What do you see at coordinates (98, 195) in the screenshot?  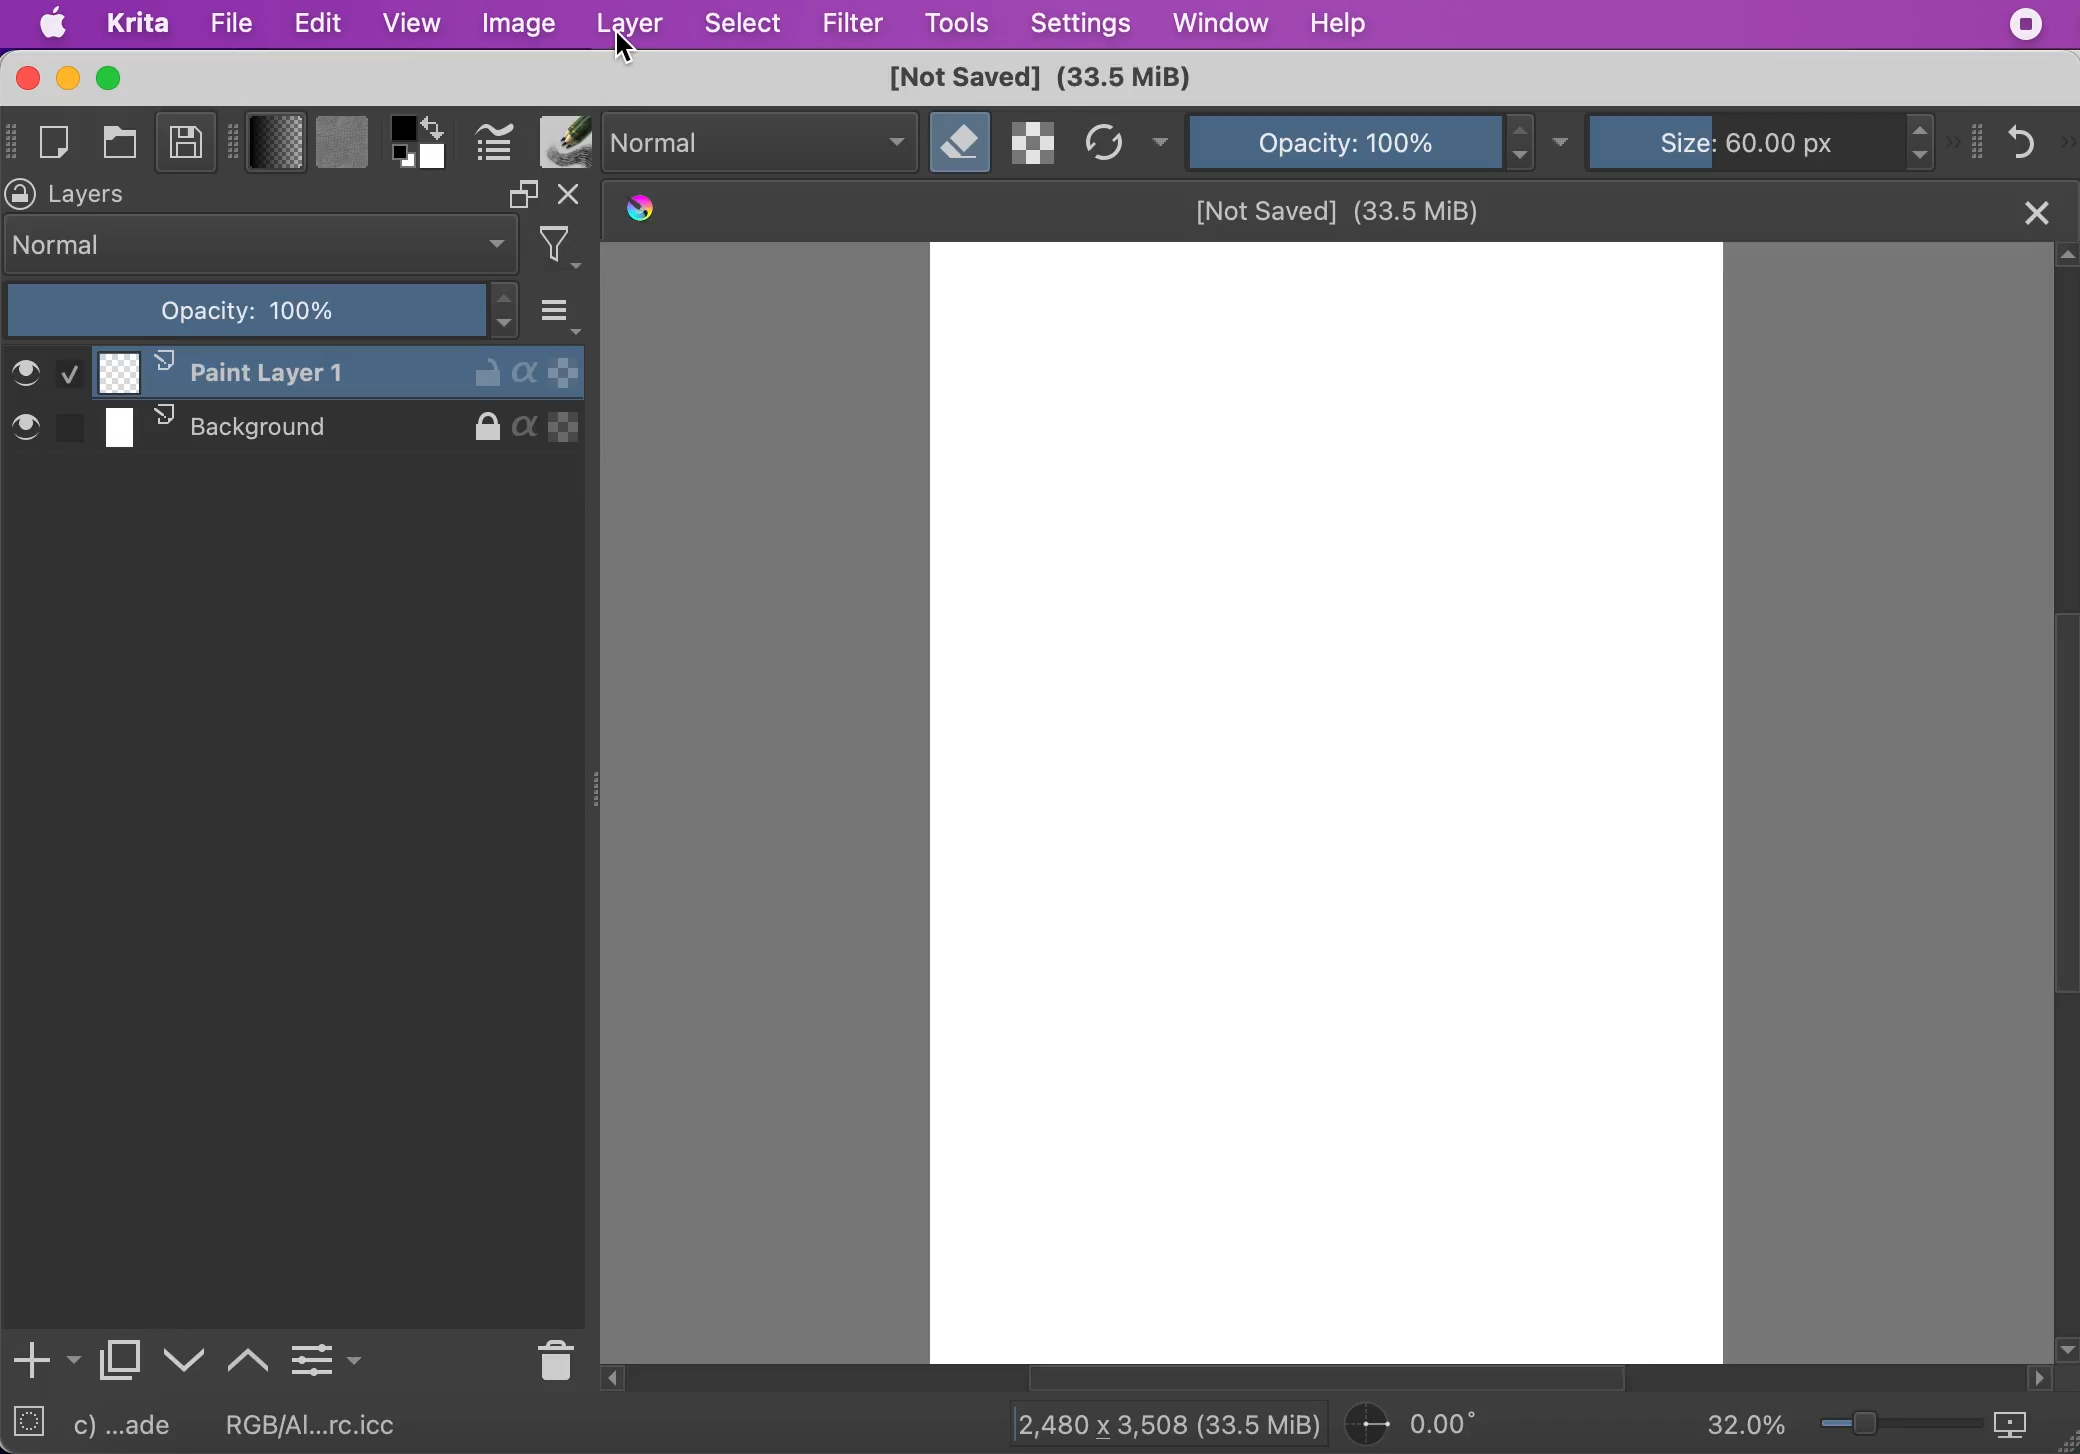 I see `layers` at bounding box center [98, 195].